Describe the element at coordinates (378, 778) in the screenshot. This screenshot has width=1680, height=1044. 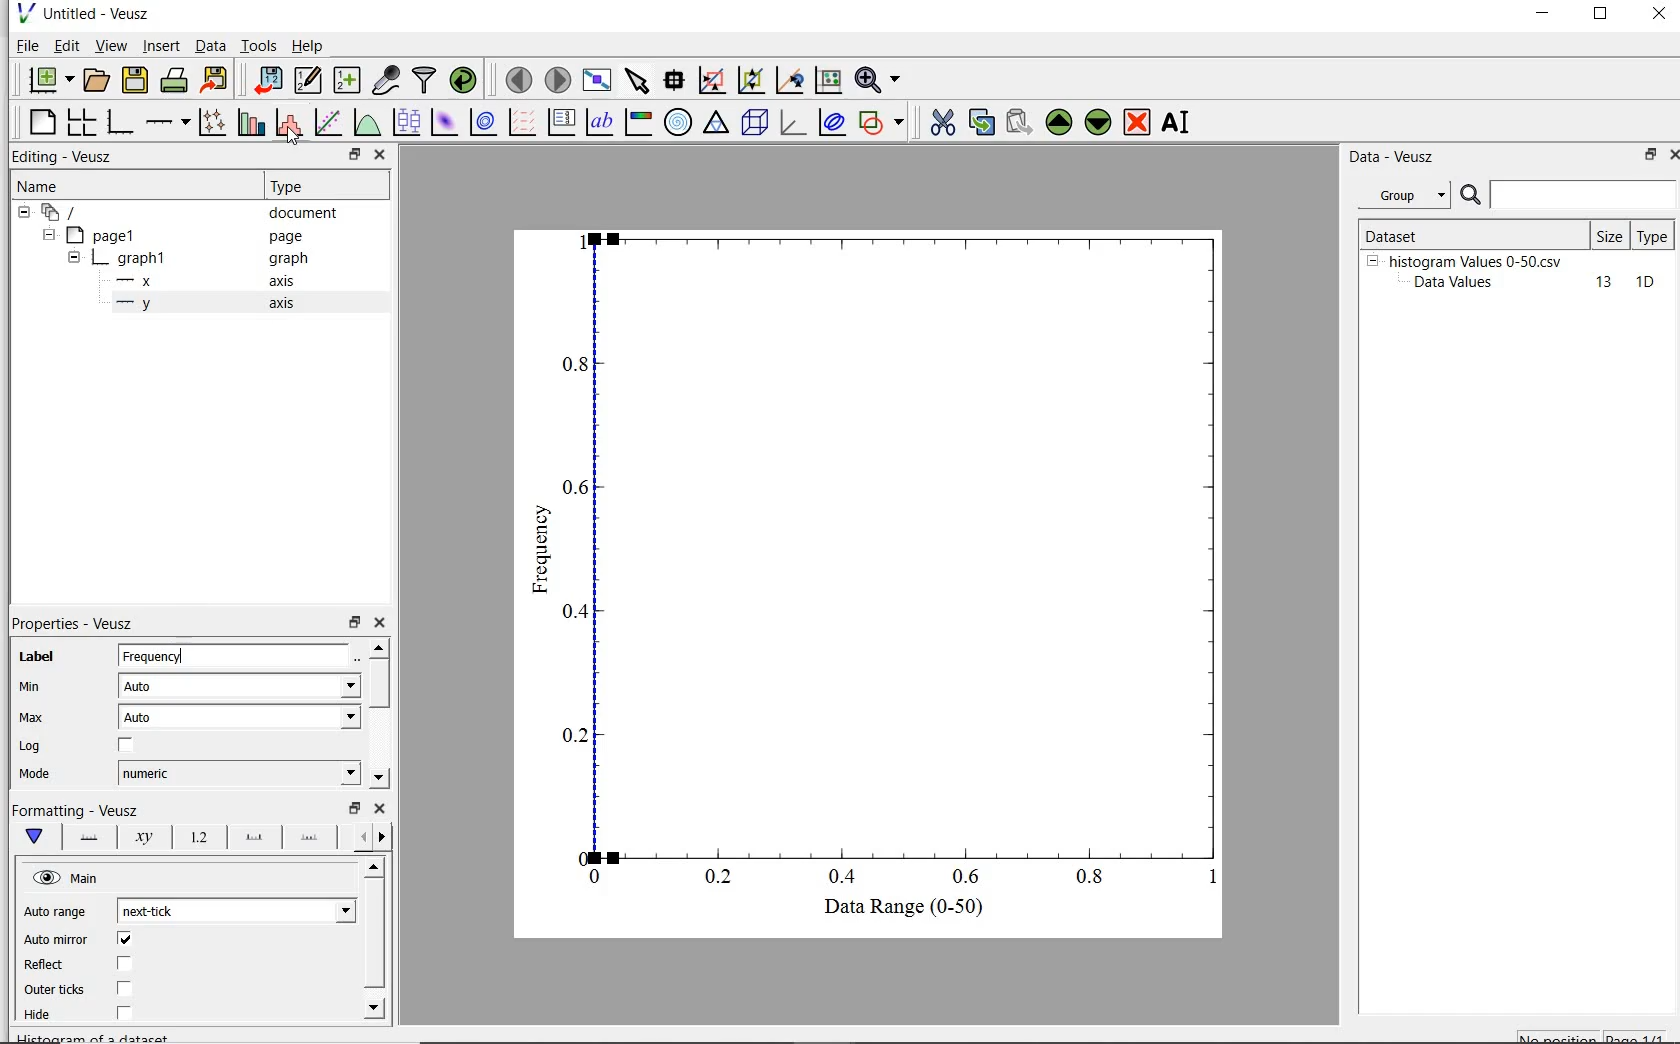
I see `move down` at that location.